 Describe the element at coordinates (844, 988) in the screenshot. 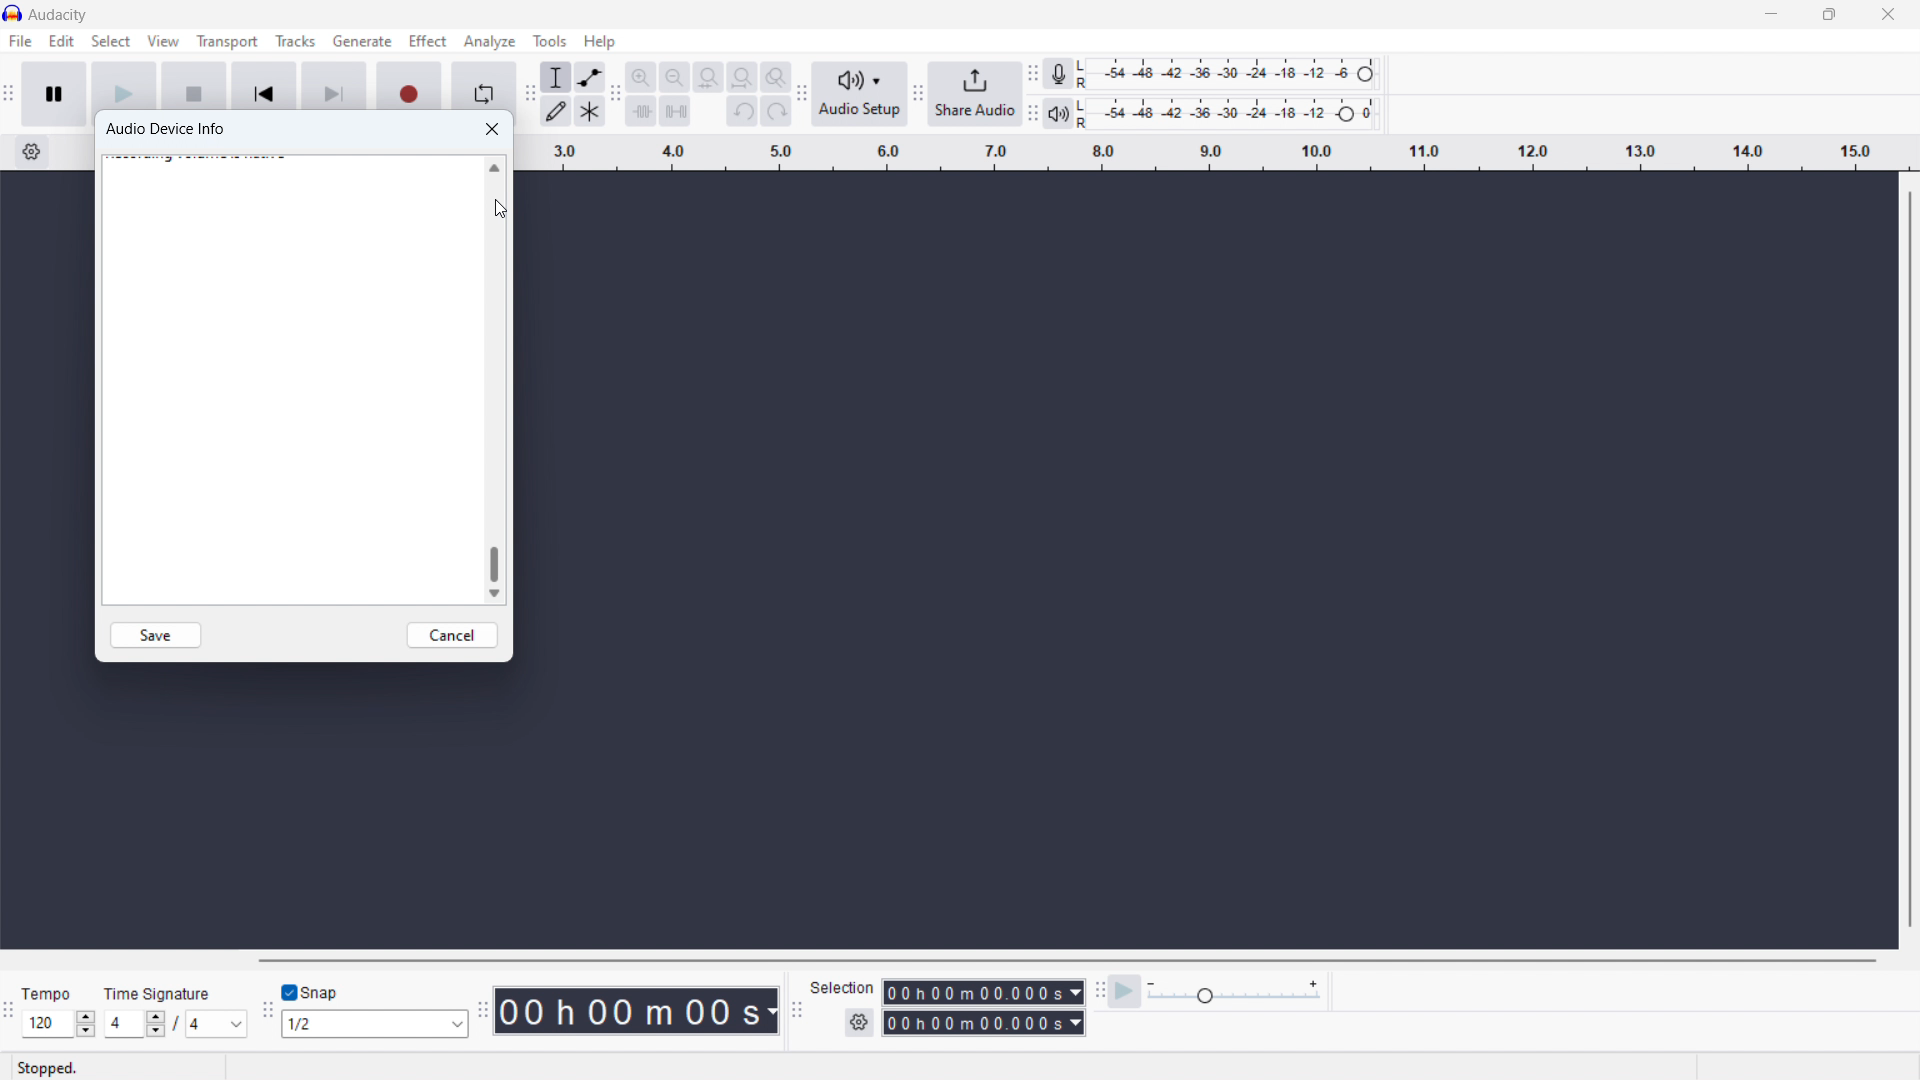

I see `Selection` at that location.